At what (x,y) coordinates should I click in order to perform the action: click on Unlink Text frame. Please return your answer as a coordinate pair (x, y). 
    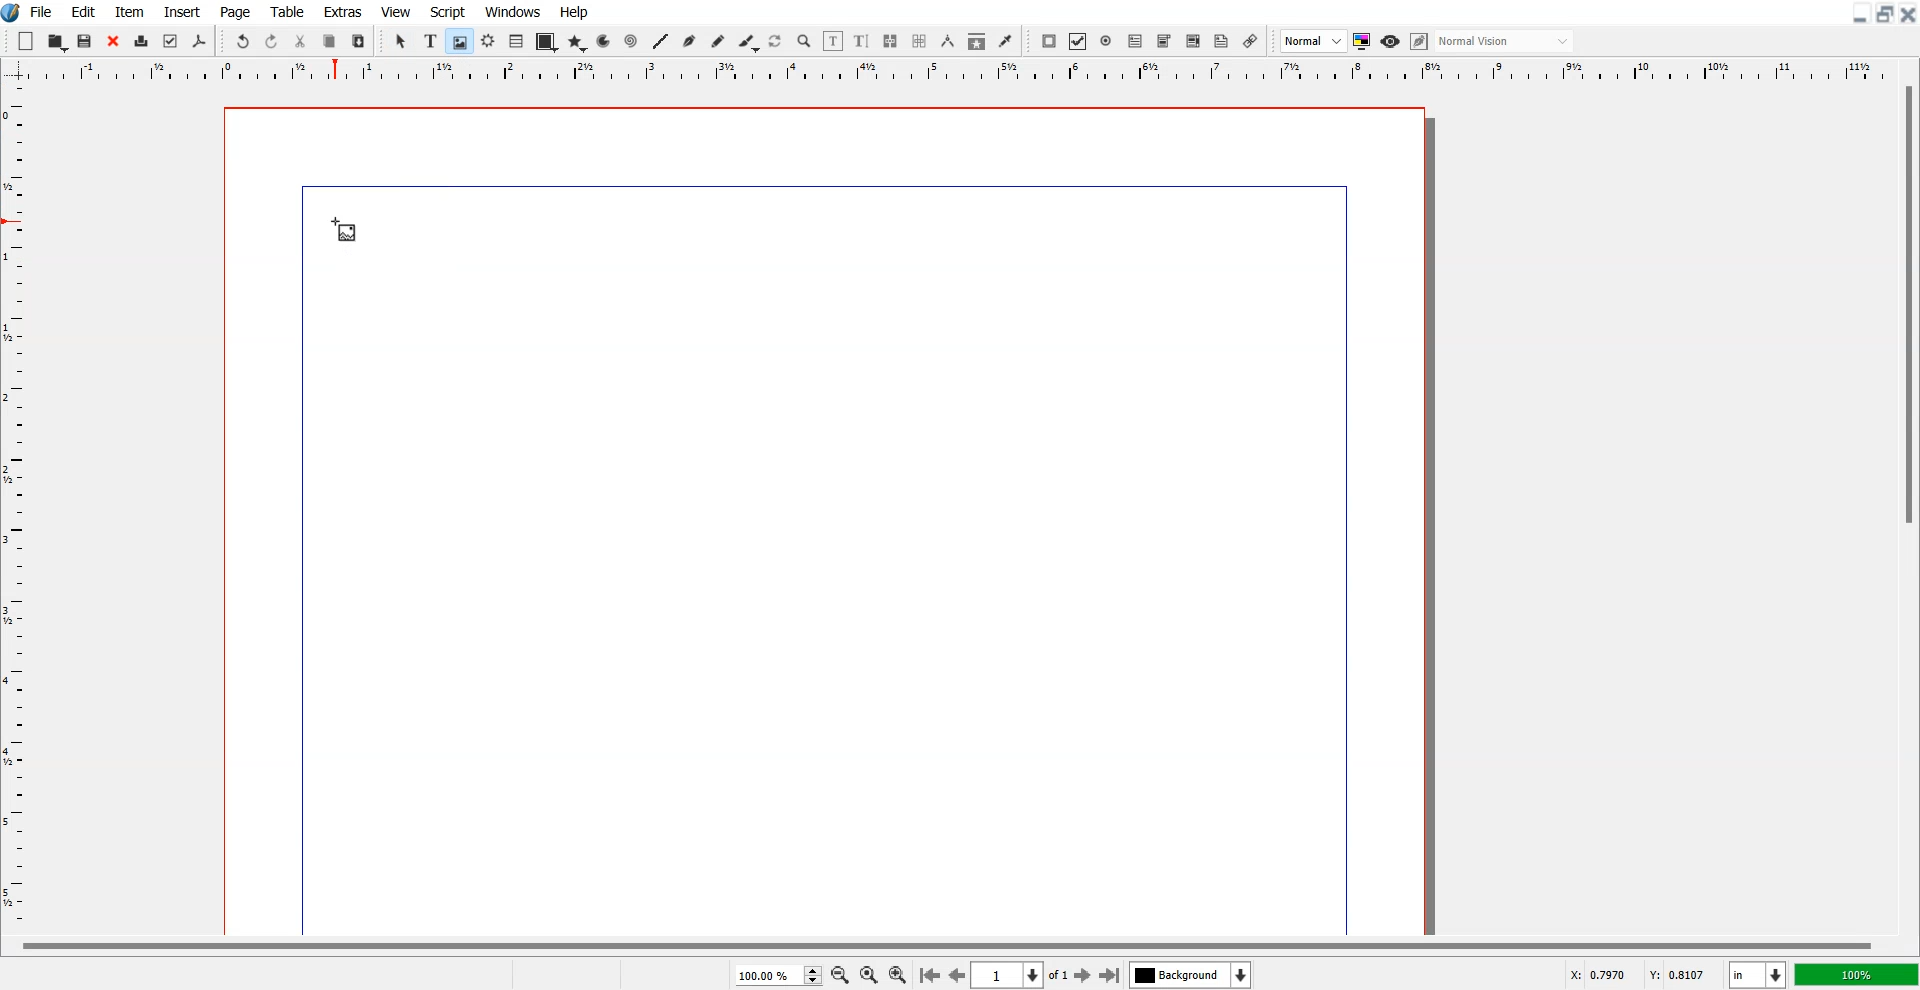
    Looking at the image, I should click on (920, 41).